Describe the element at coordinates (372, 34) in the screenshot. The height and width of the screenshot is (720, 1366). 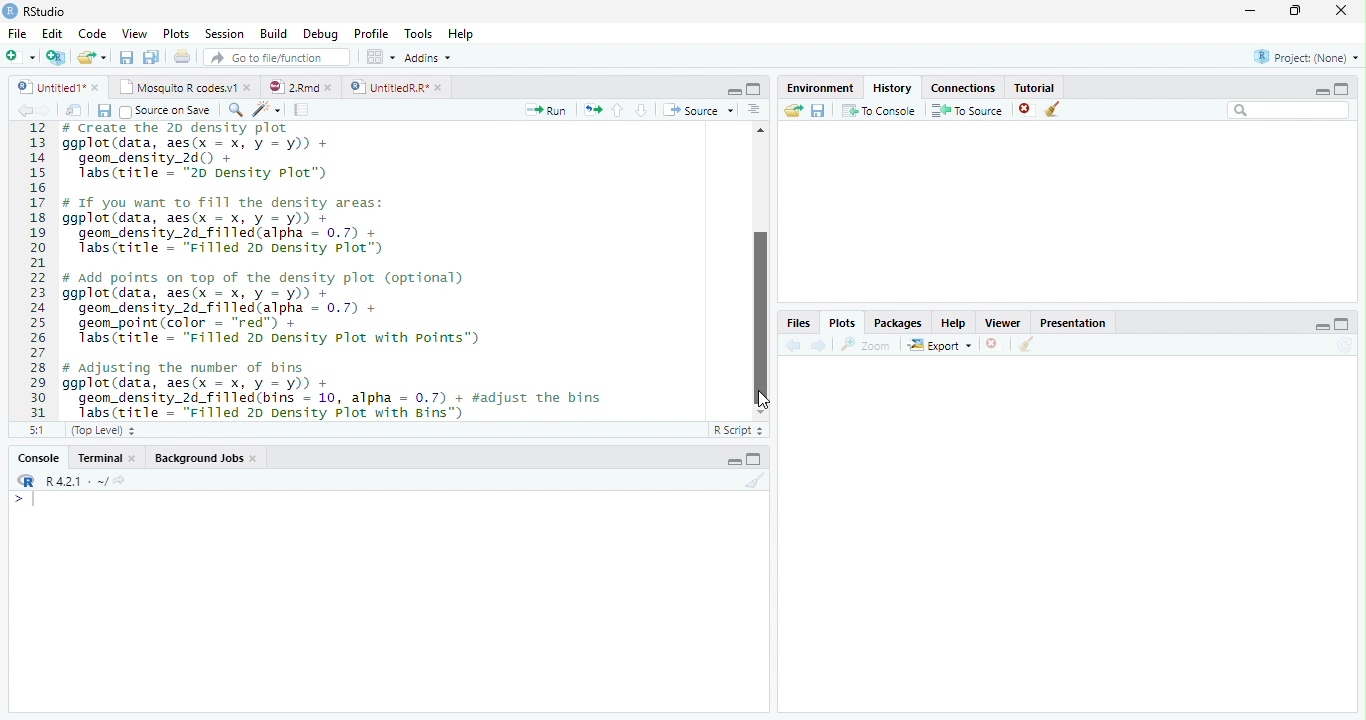
I see `Profile` at that location.